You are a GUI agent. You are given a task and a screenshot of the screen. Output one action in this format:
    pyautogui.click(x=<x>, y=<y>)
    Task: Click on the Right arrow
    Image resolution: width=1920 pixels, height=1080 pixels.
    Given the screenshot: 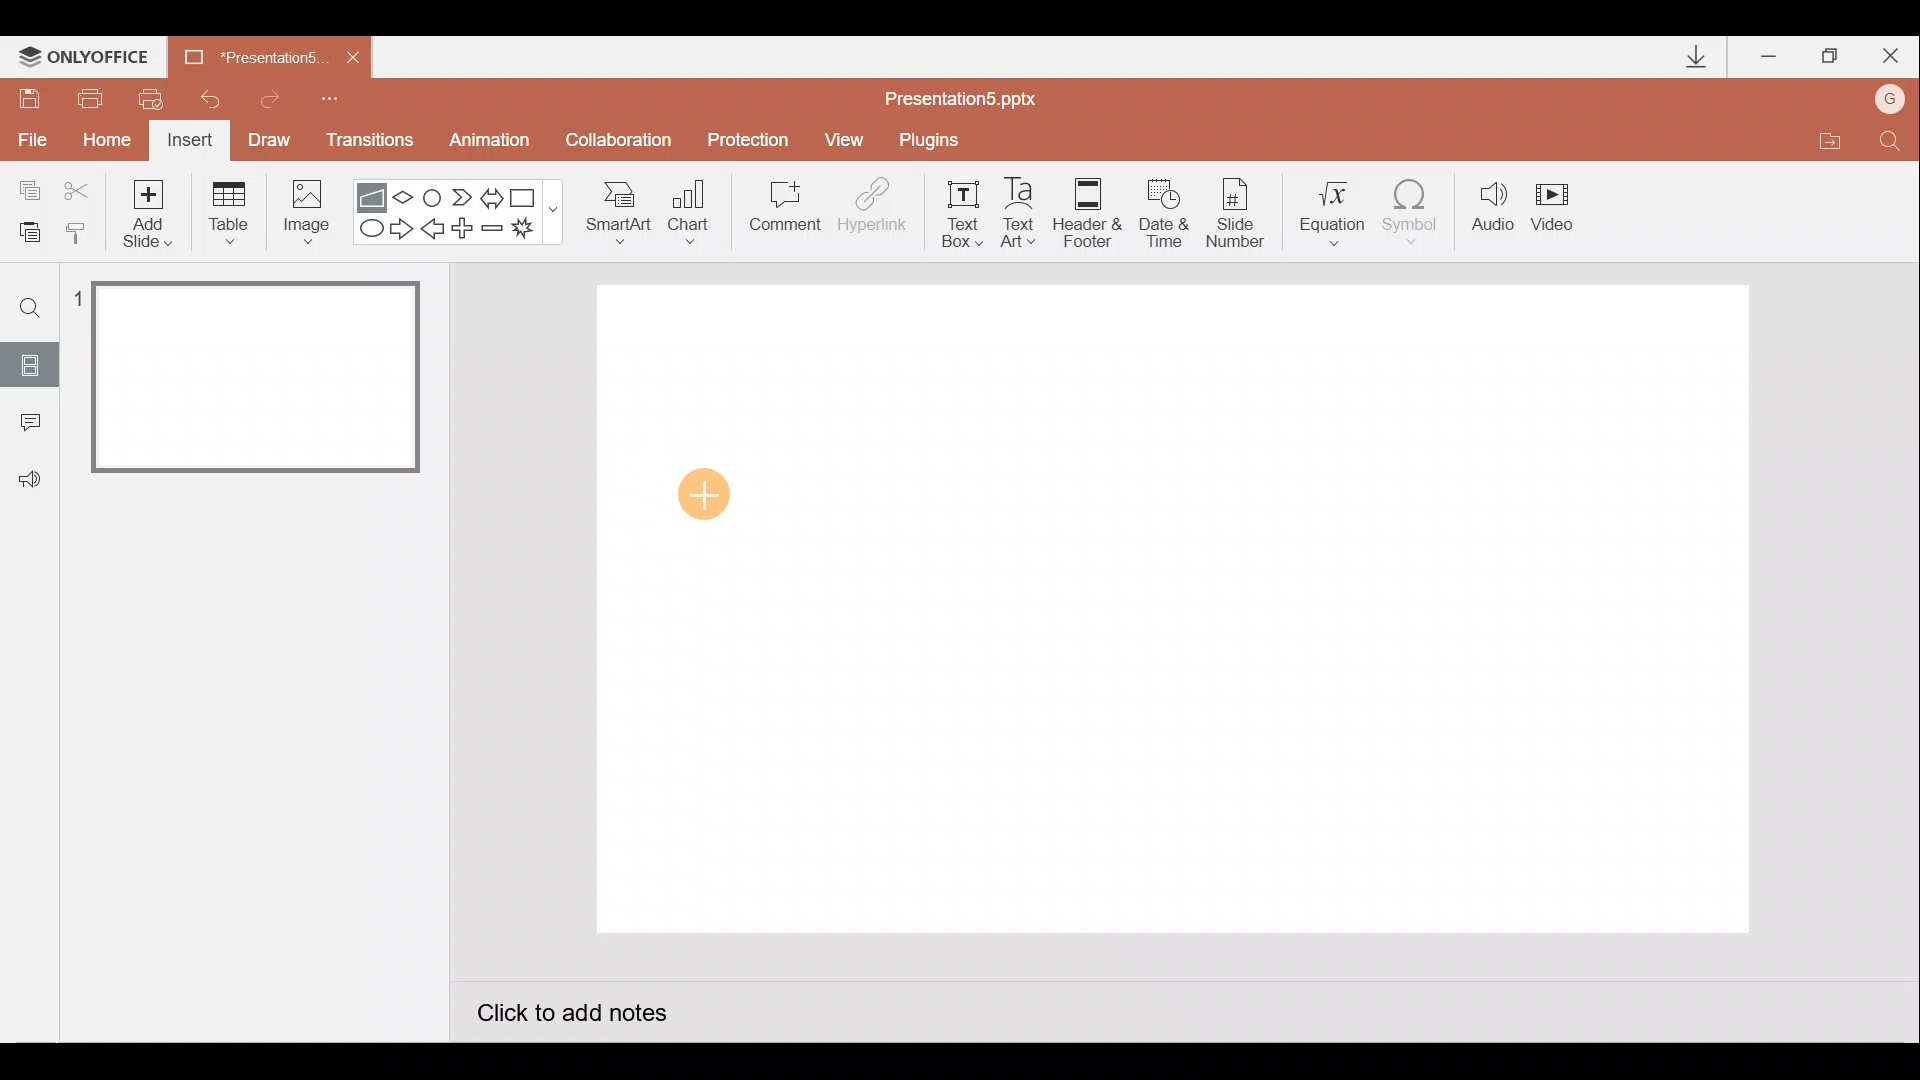 What is the action you would take?
    pyautogui.click(x=404, y=227)
    